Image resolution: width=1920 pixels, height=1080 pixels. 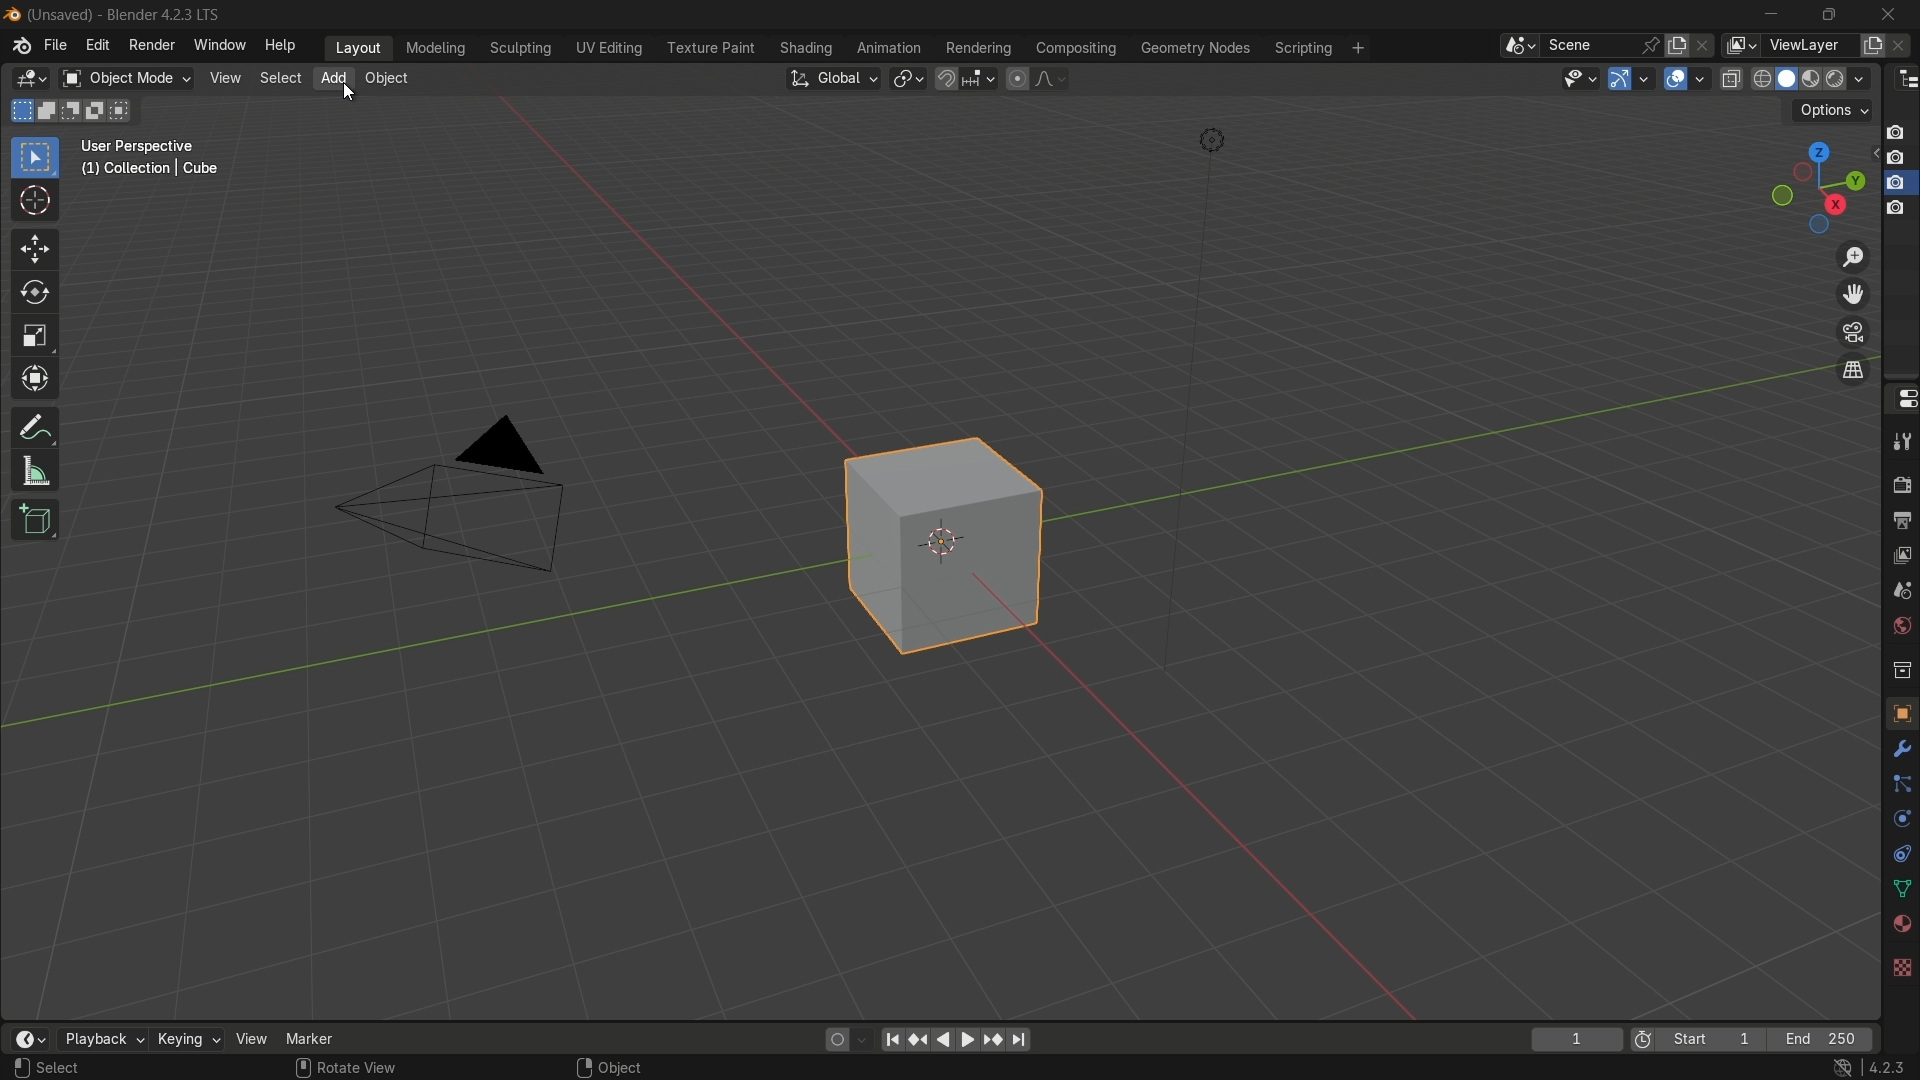 I want to click on compositing, so click(x=1076, y=48).